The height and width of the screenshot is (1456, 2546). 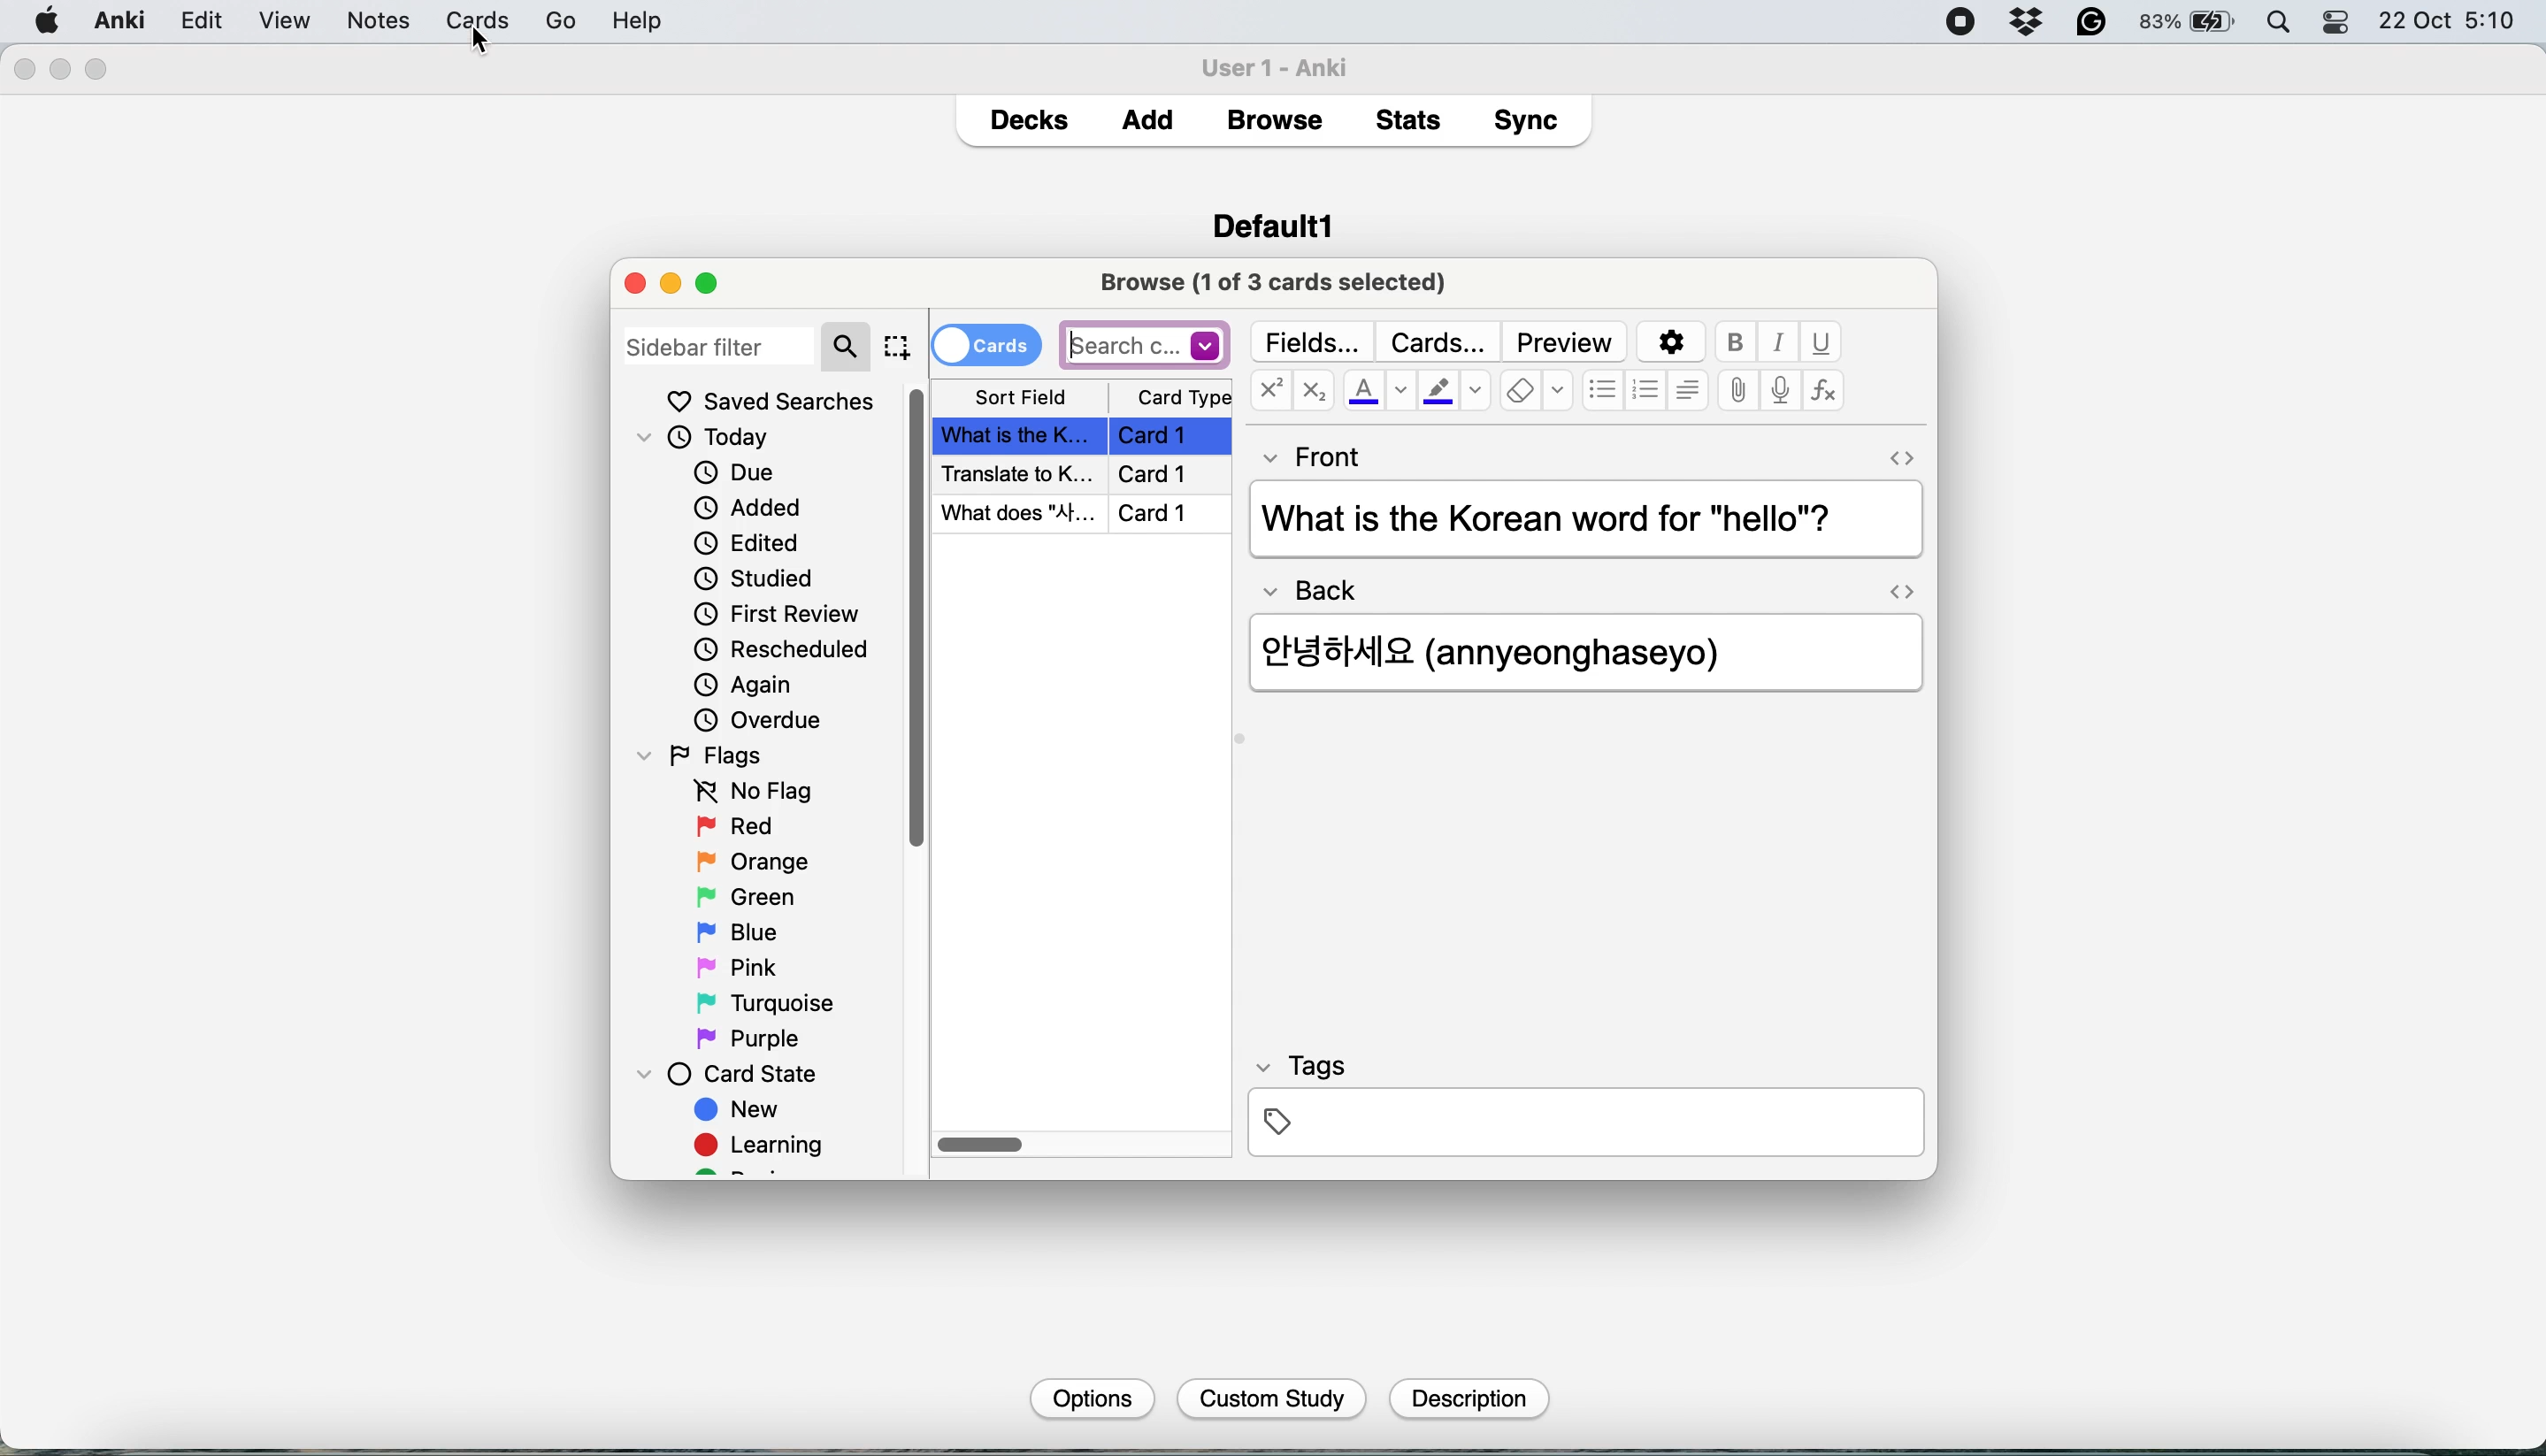 I want to click on again, so click(x=744, y=685).